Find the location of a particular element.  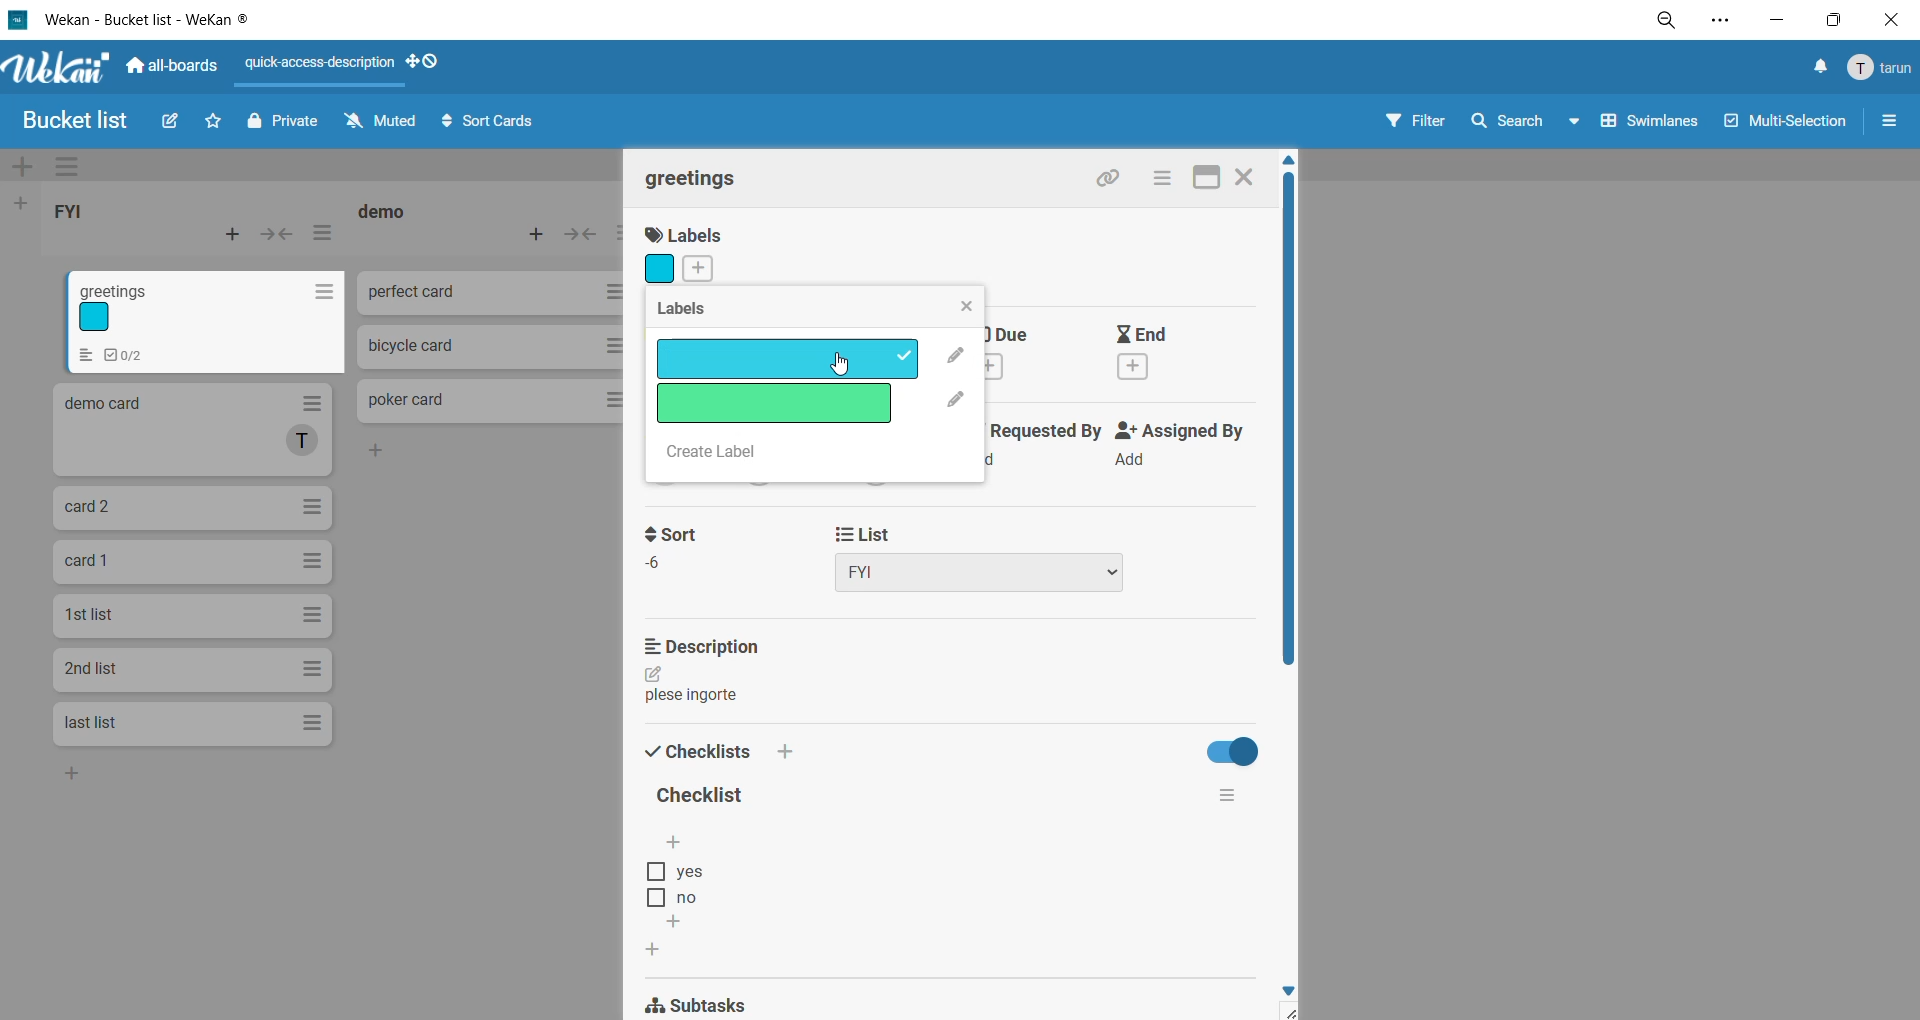

multiselection is located at coordinates (1786, 129).